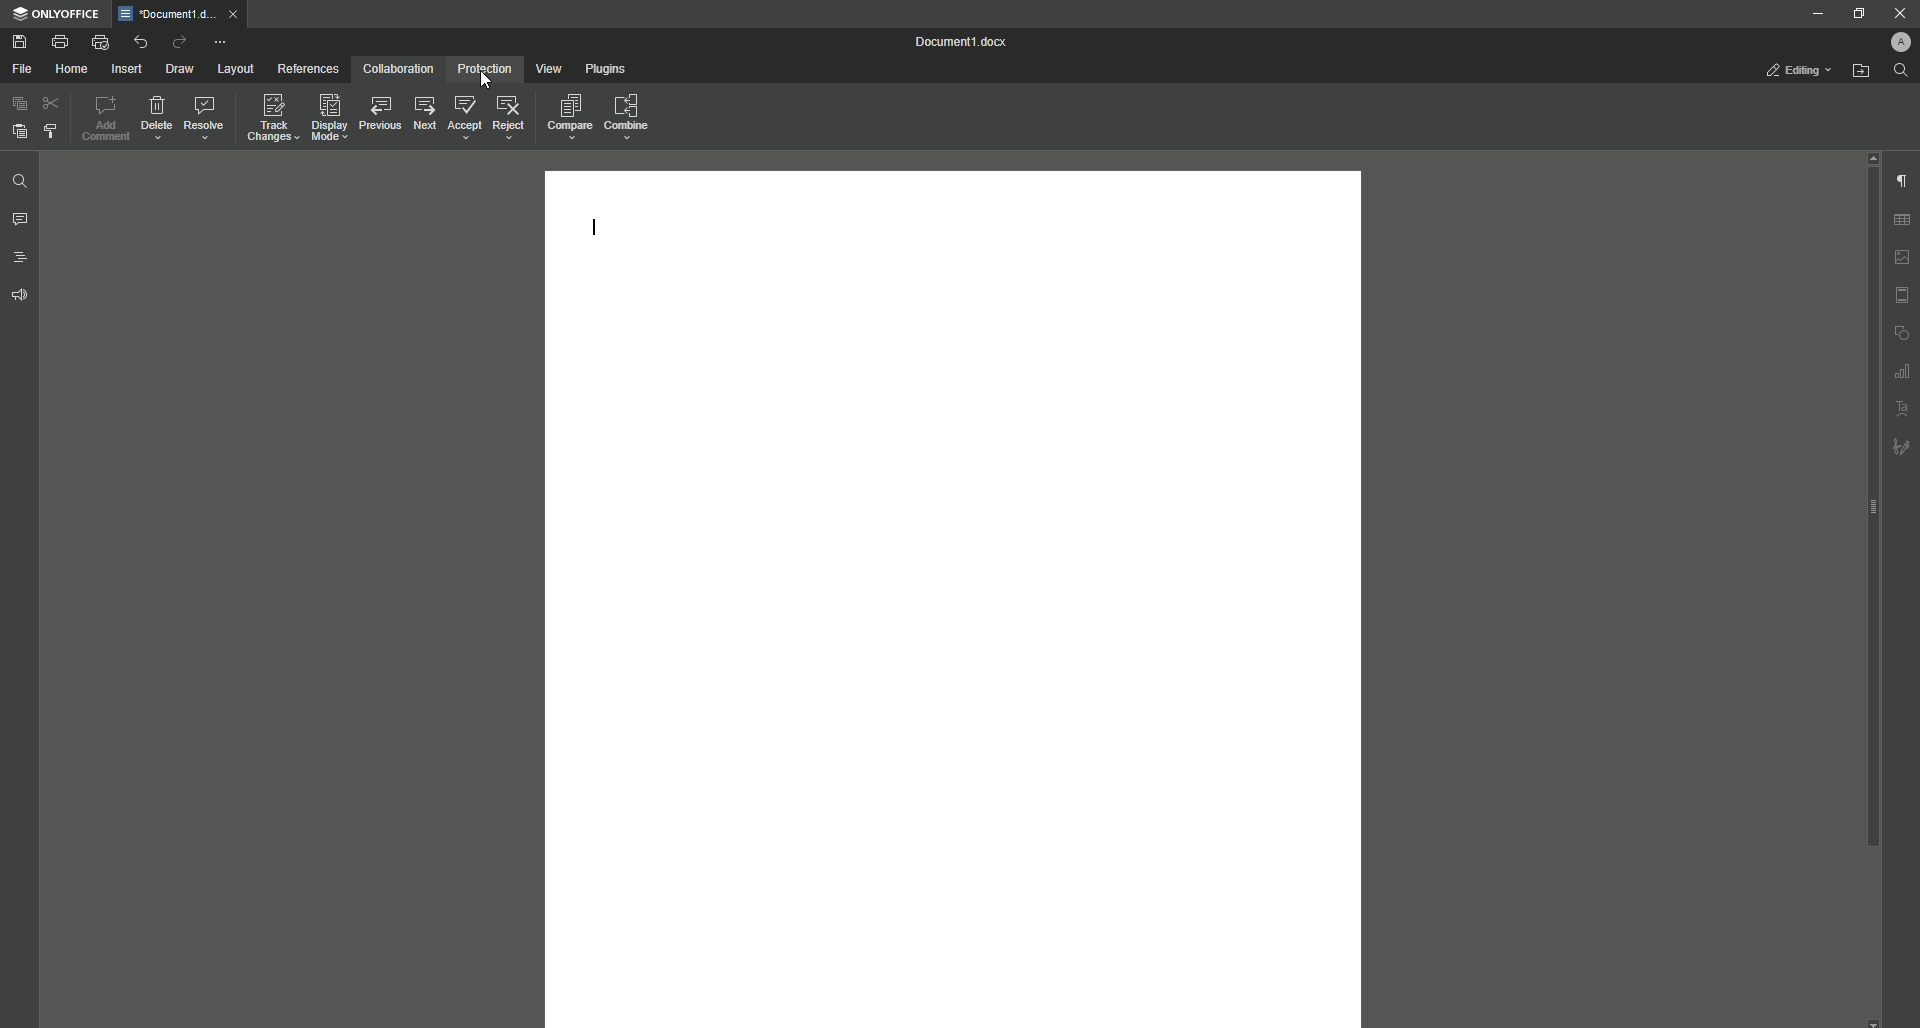 This screenshot has height=1028, width=1920. I want to click on close, so click(233, 14).